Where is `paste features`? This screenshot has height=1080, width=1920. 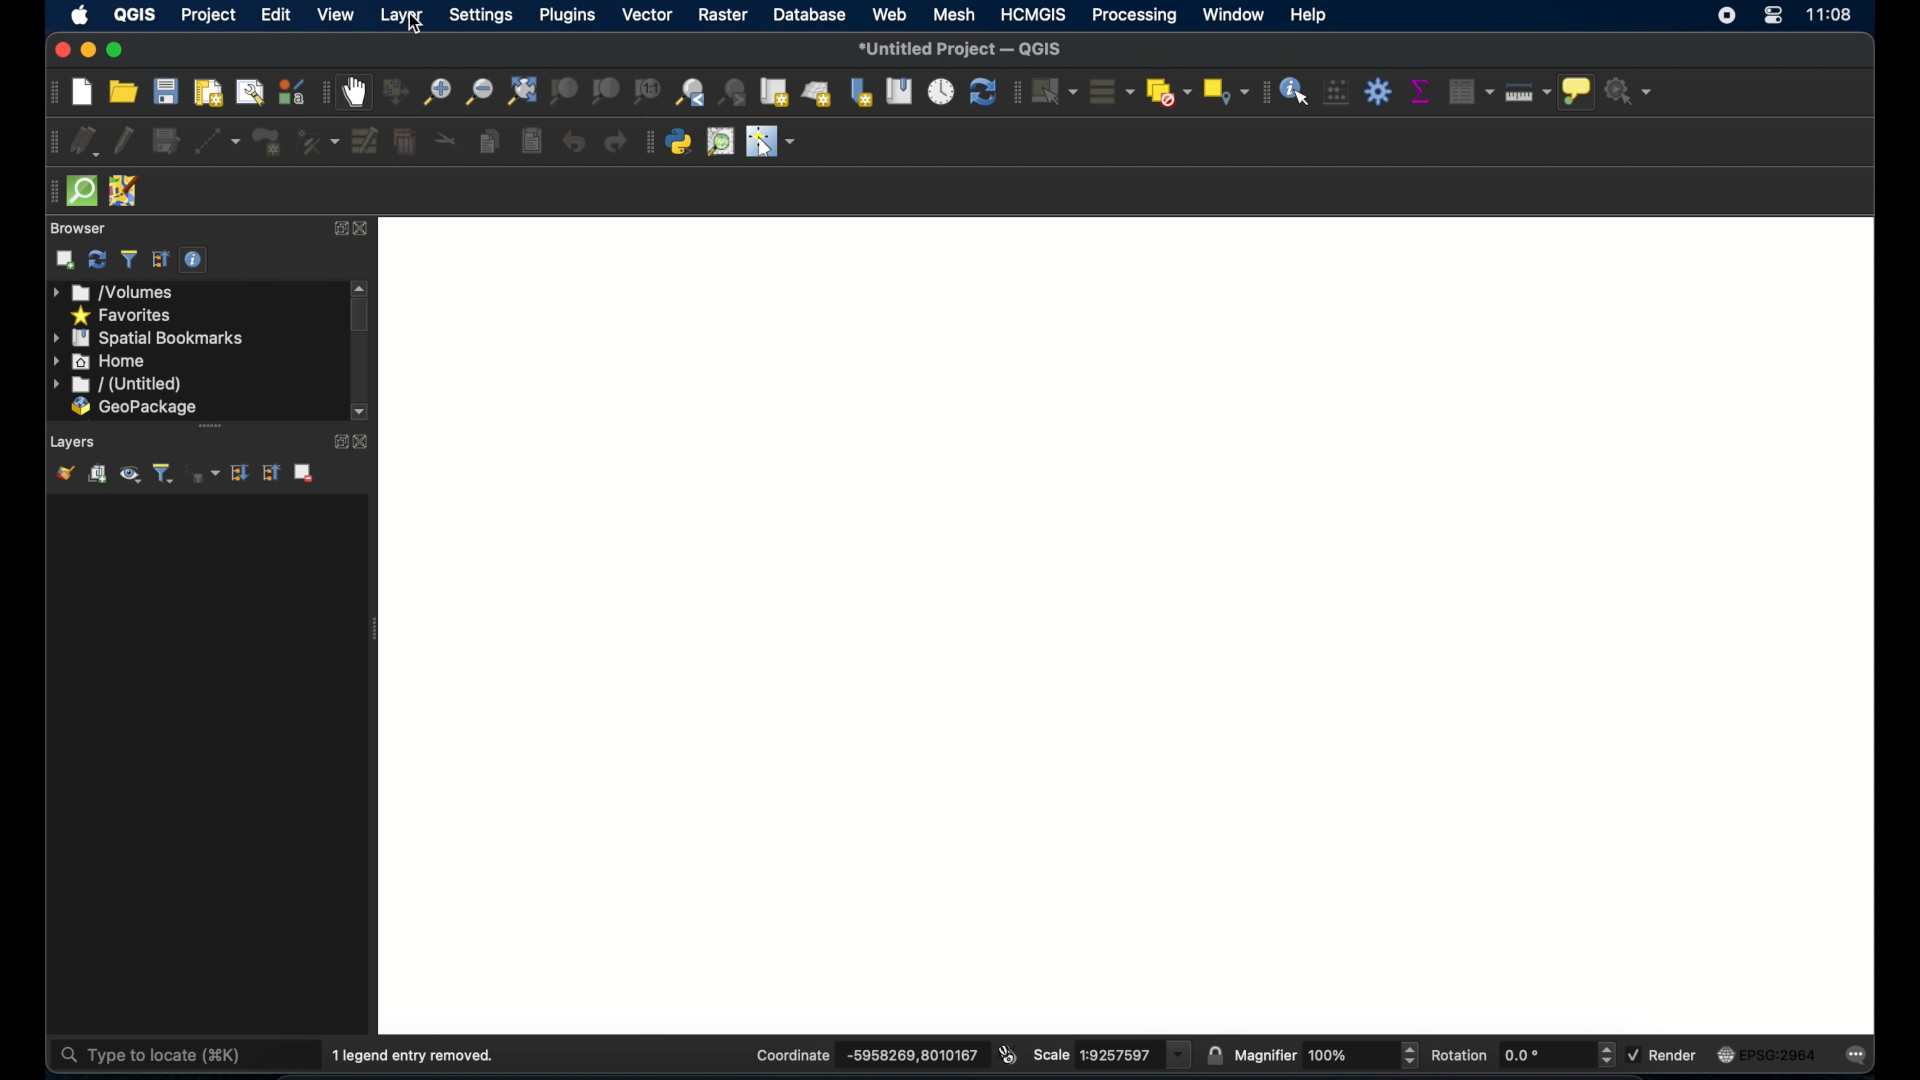 paste features is located at coordinates (530, 138).